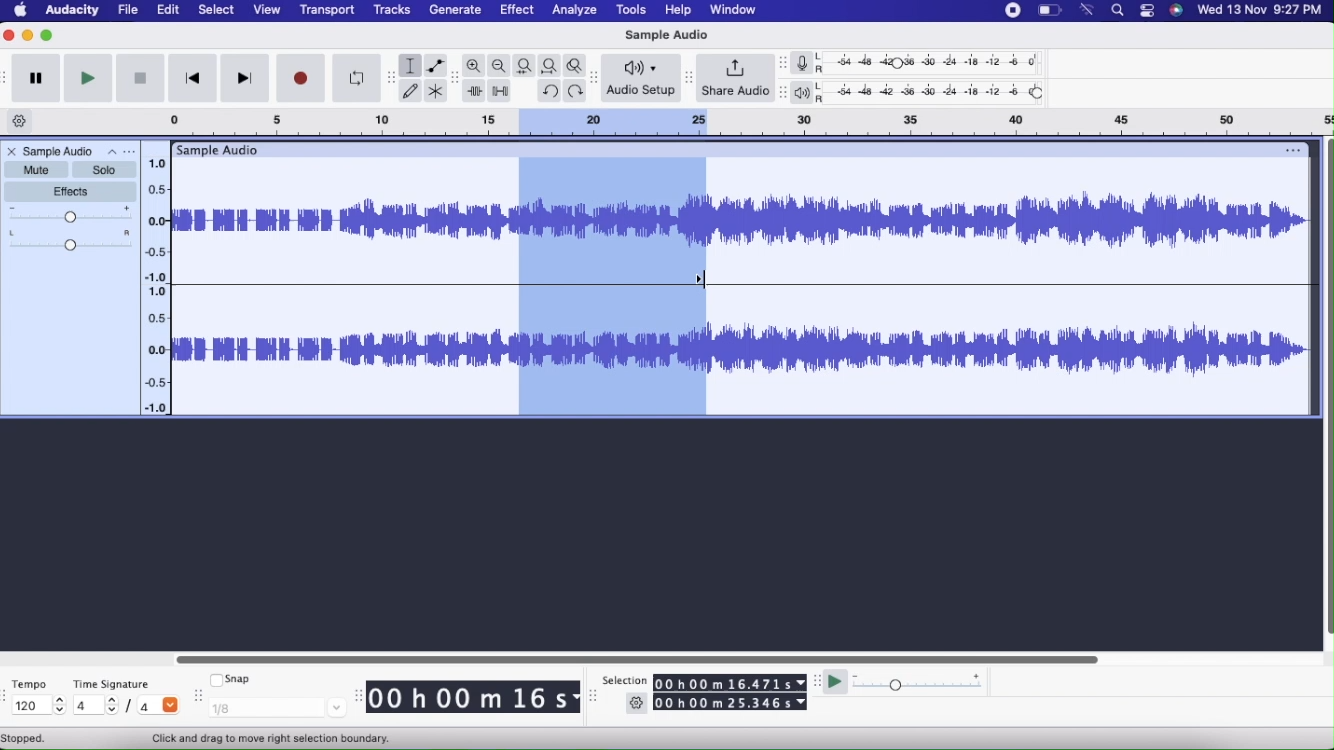 The image size is (1334, 750). What do you see at coordinates (36, 79) in the screenshot?
I see `Pause` at bounding box center [36, 79].